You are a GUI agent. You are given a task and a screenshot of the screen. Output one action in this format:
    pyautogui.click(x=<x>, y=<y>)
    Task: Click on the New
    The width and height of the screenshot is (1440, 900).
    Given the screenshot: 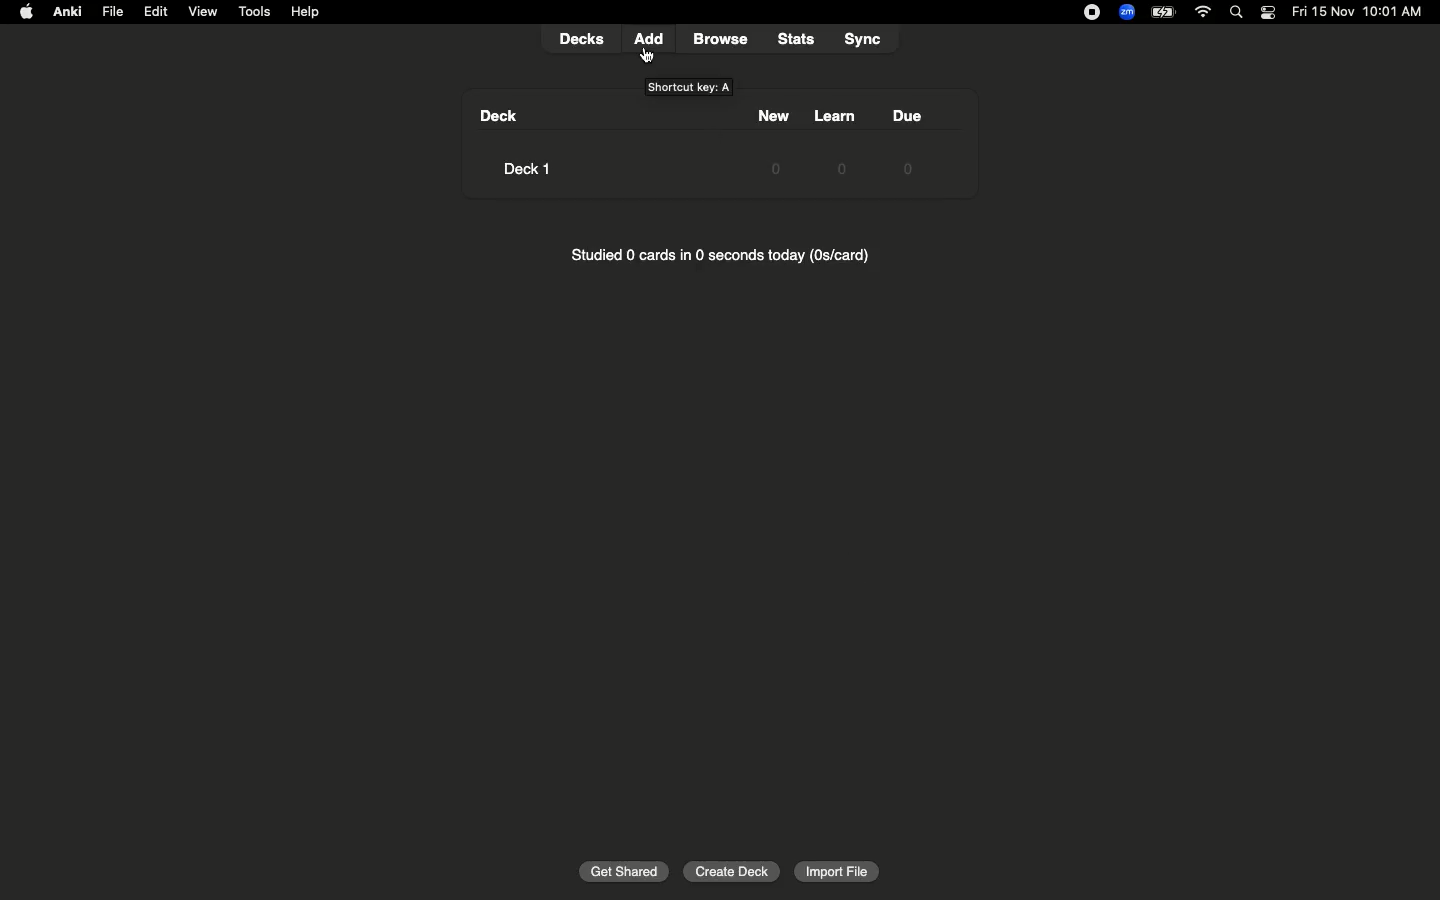 What is the action you would take?
    pyautogui.click(x=767, y=141)
    